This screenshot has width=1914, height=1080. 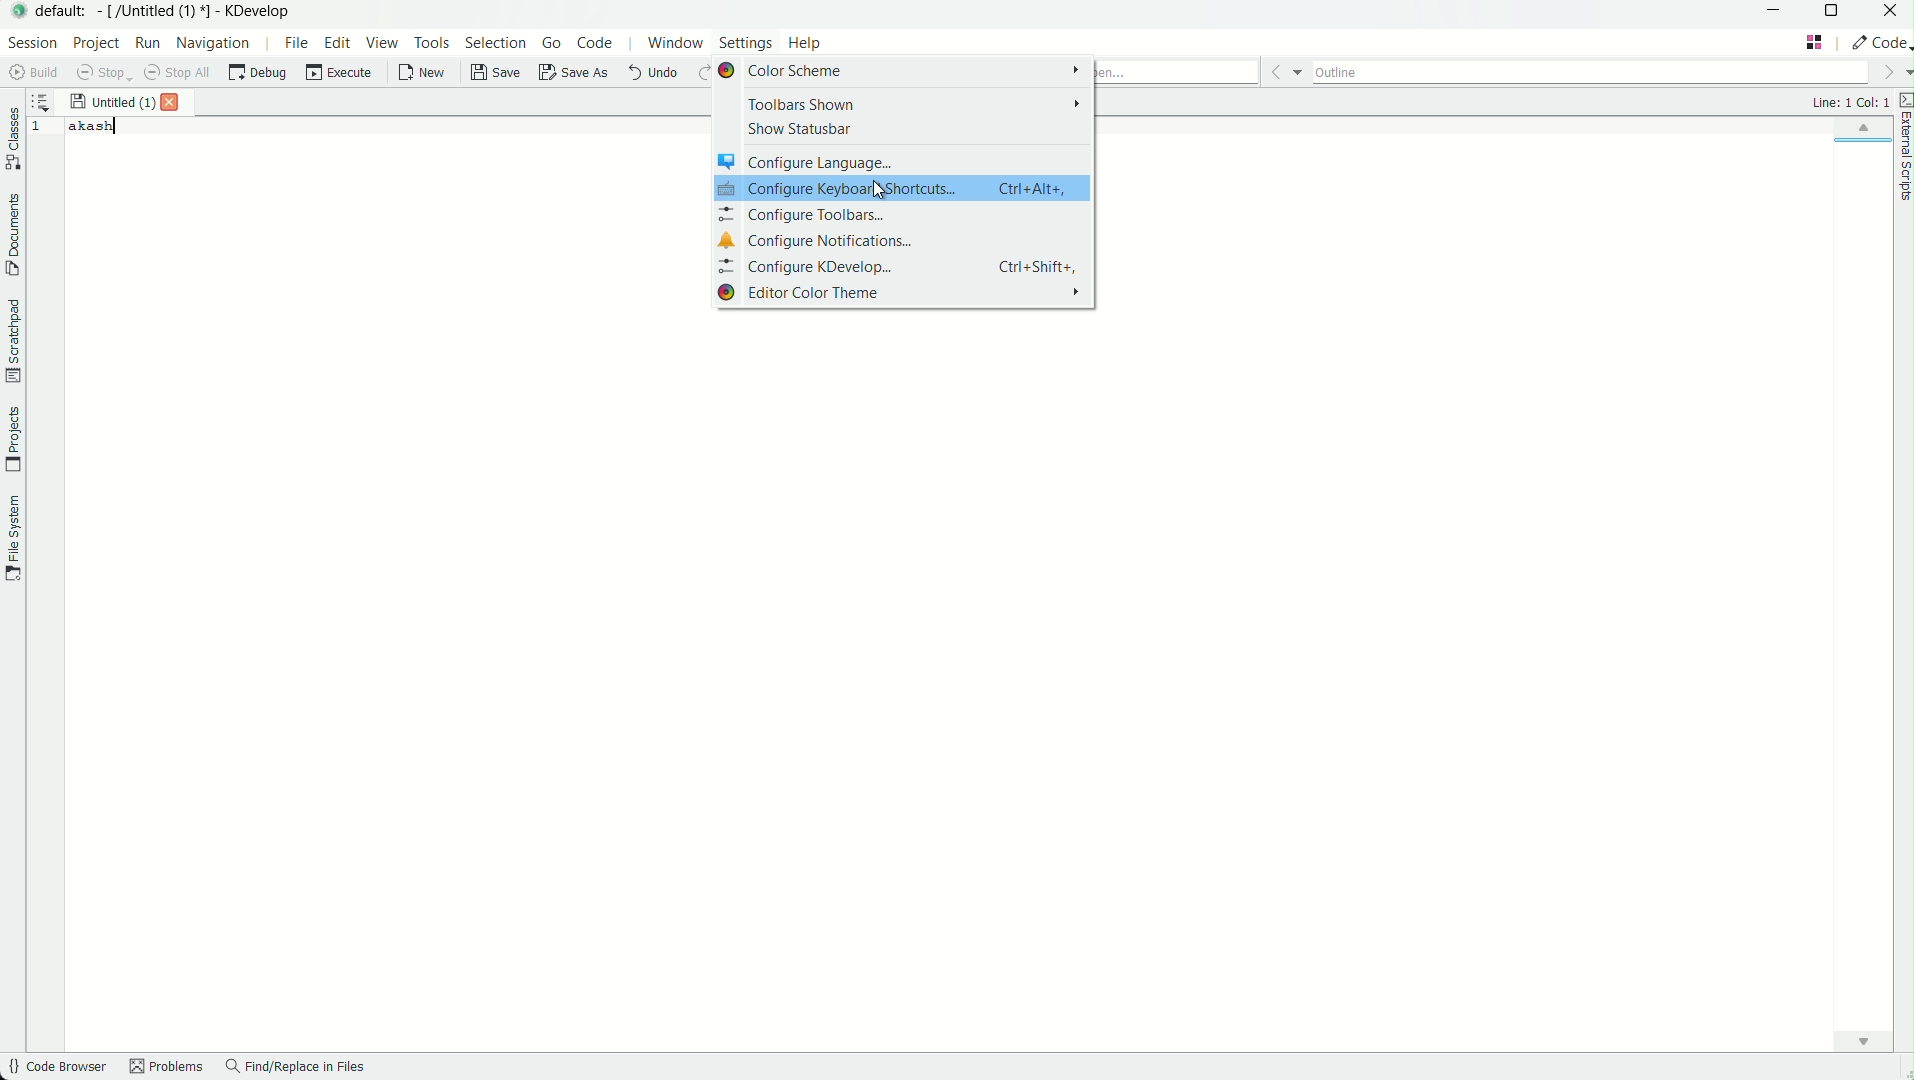 I want to click on outline, so click(x=1590, y=69).